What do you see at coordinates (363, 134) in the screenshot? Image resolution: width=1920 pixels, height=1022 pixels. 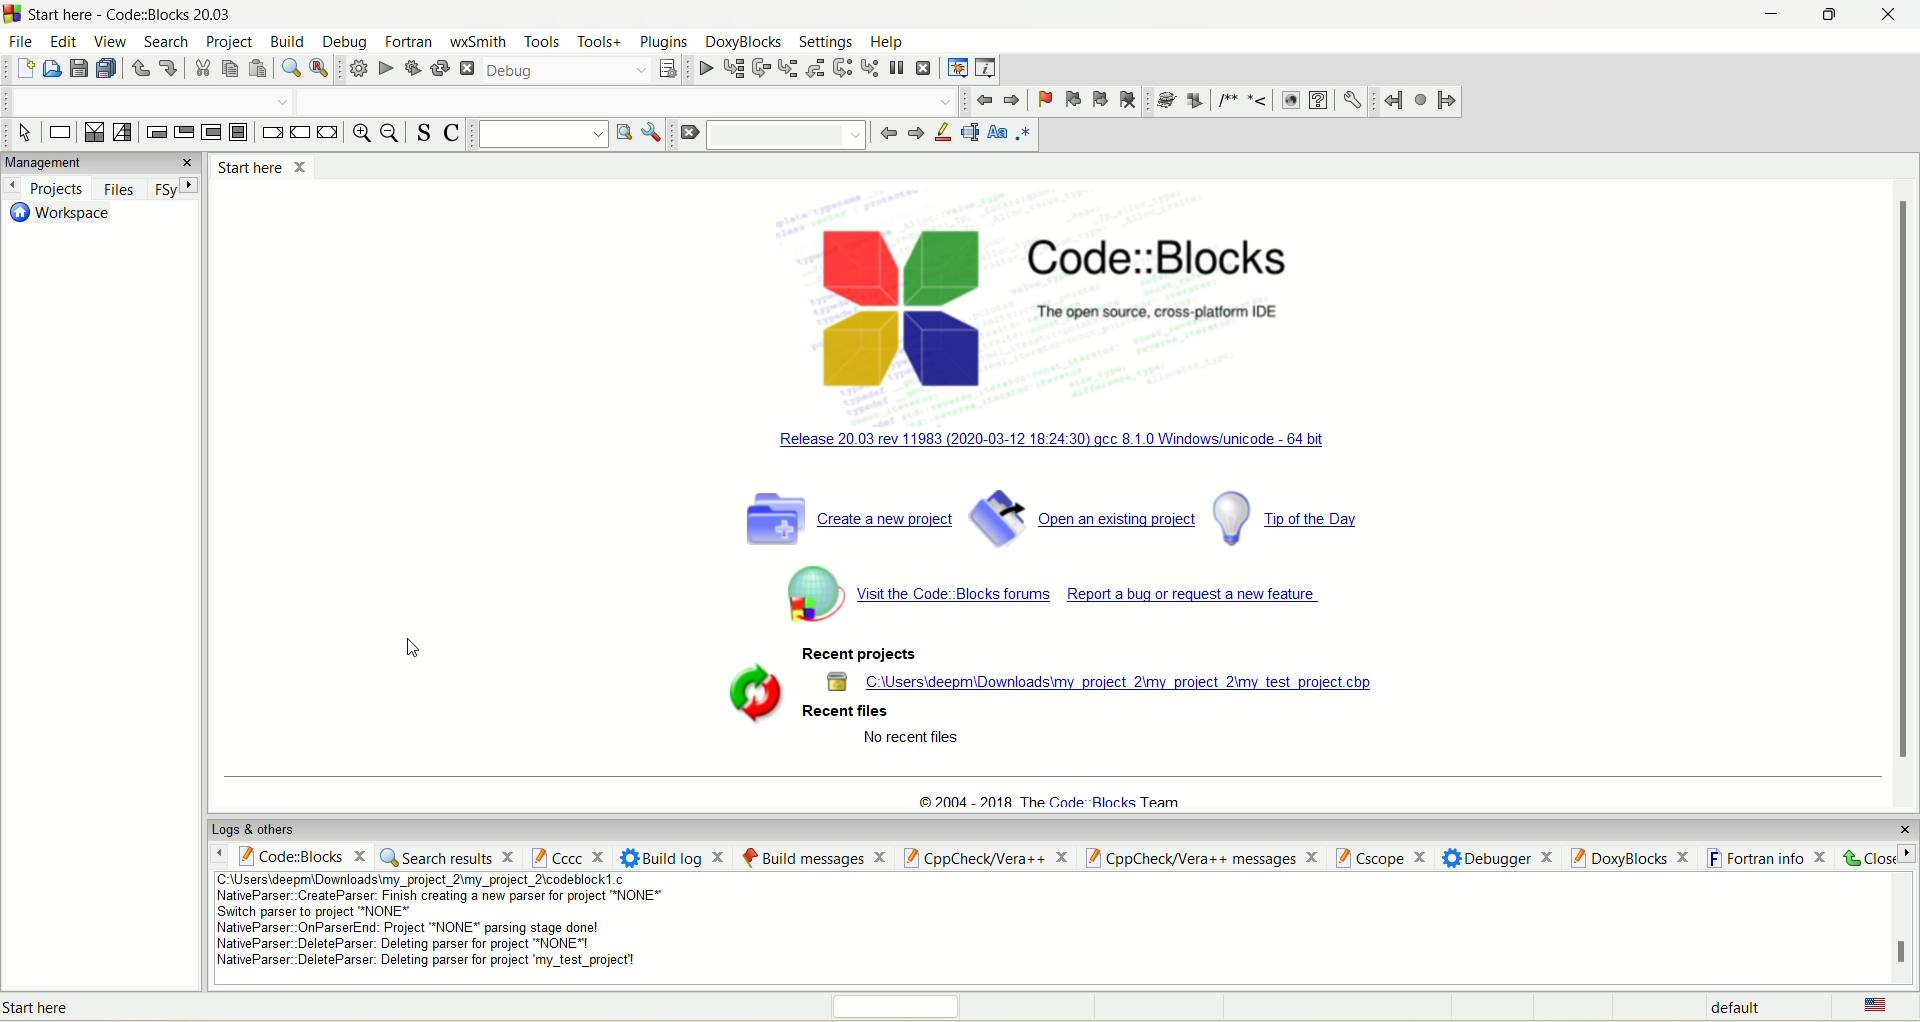 I see `zoom in` at bounding box center [363, 134].